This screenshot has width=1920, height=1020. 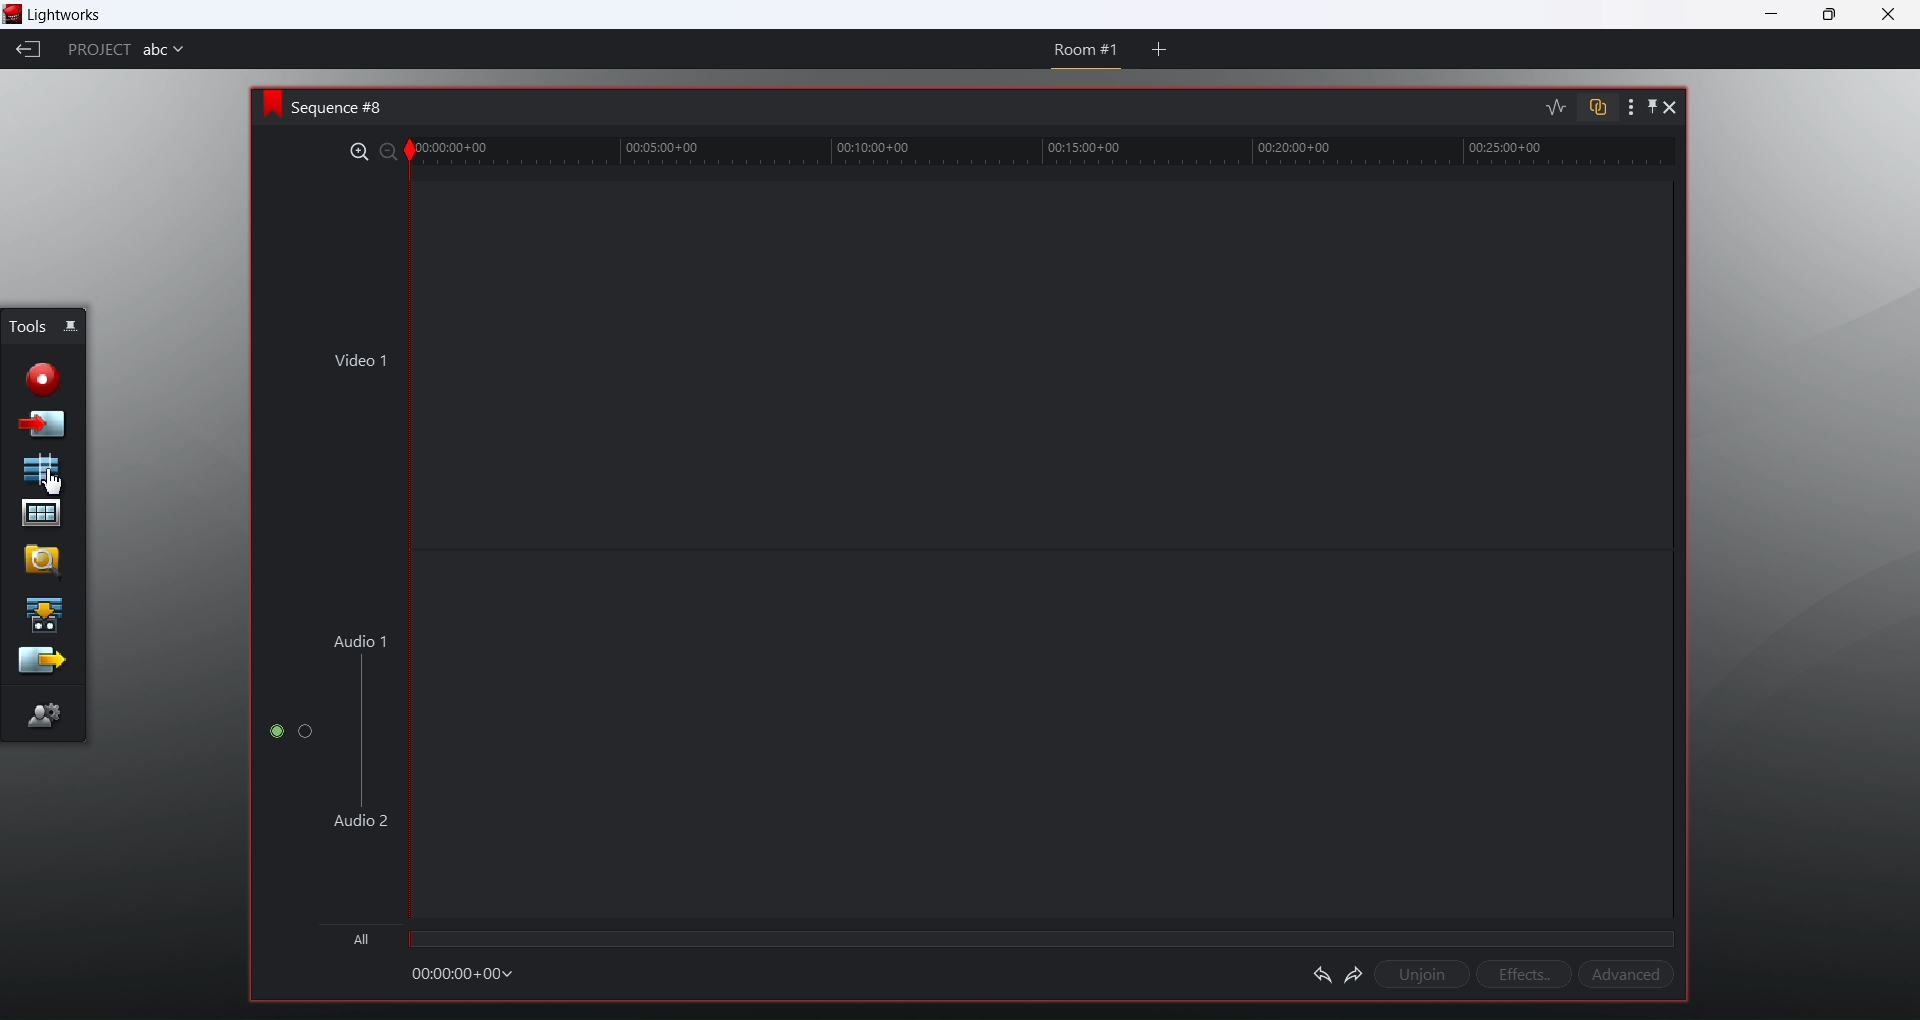 I want to click on sequence number, so click(x=349, y=107).